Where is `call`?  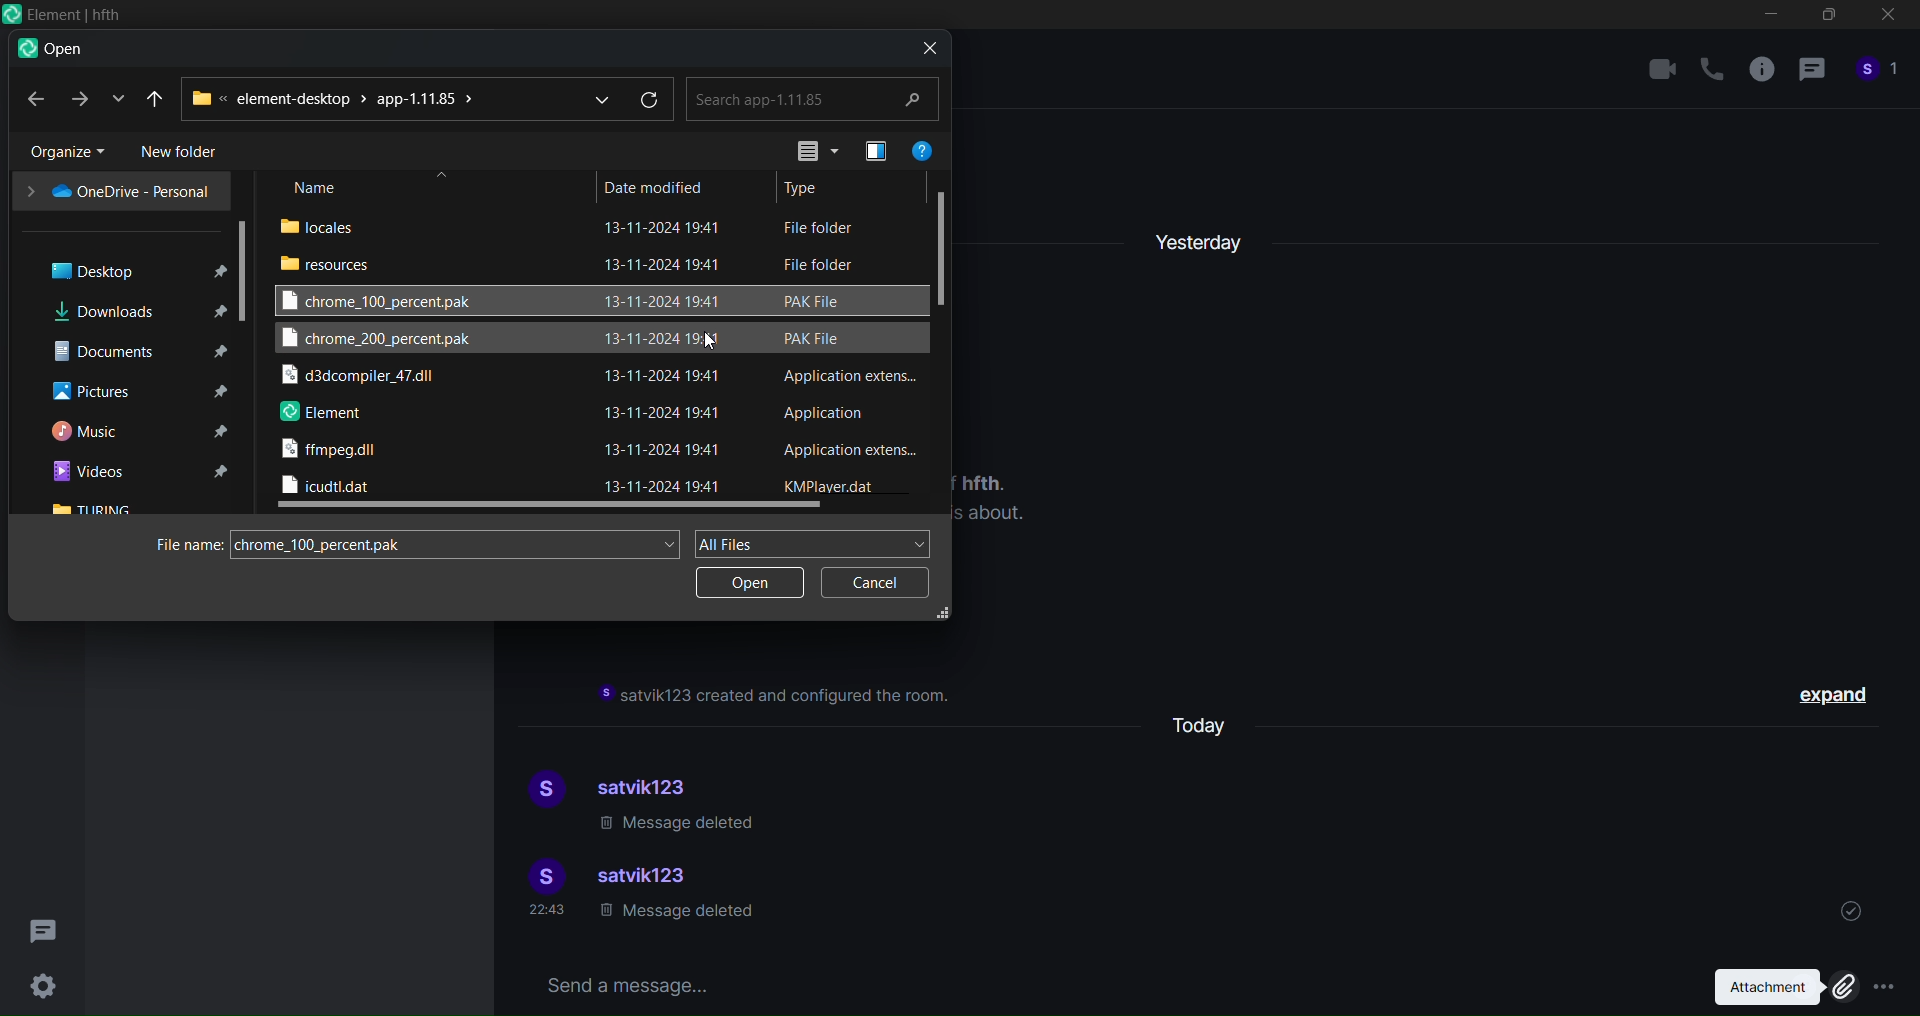
call is located at coordinates (1712, 70).